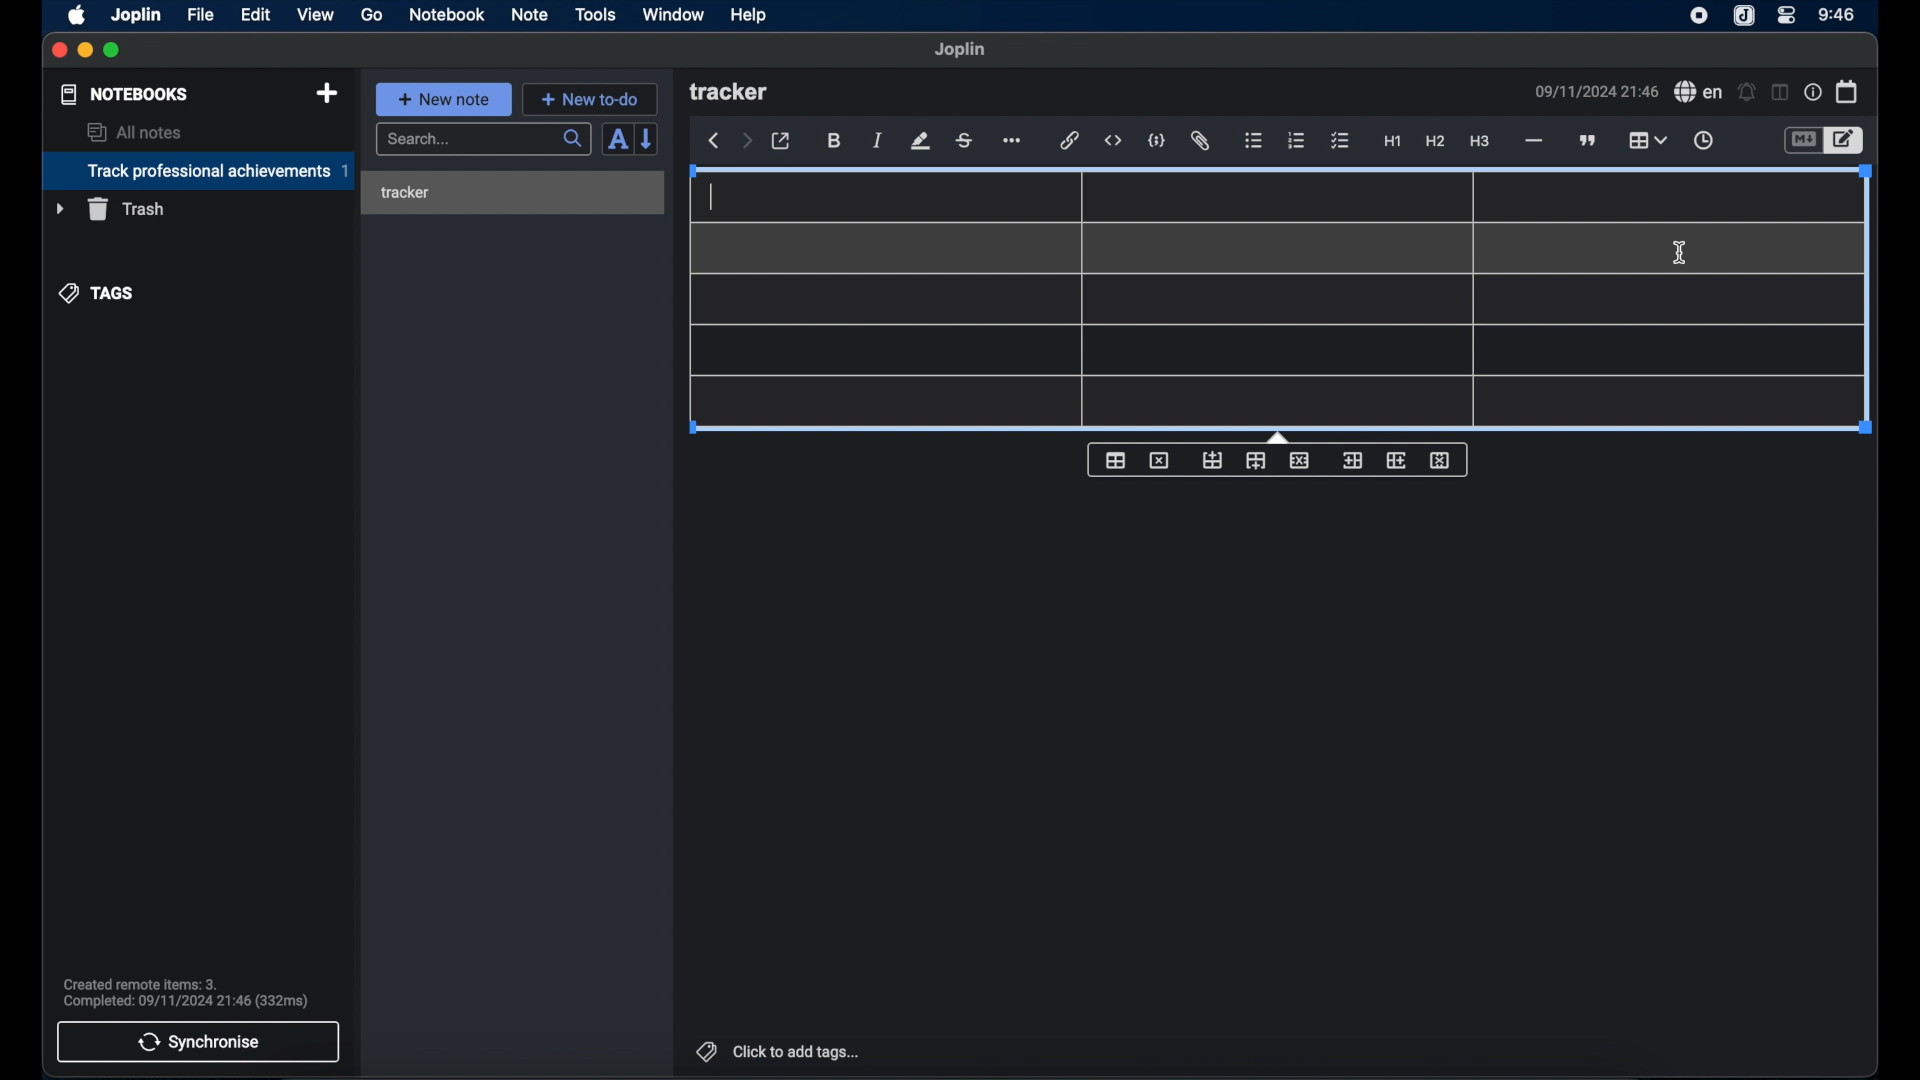 The image size is (1920, 1080). What do you see at coordinates (1397, 460) in the screenshot?
I see `insert column after` at bounding box center [1397, 460].